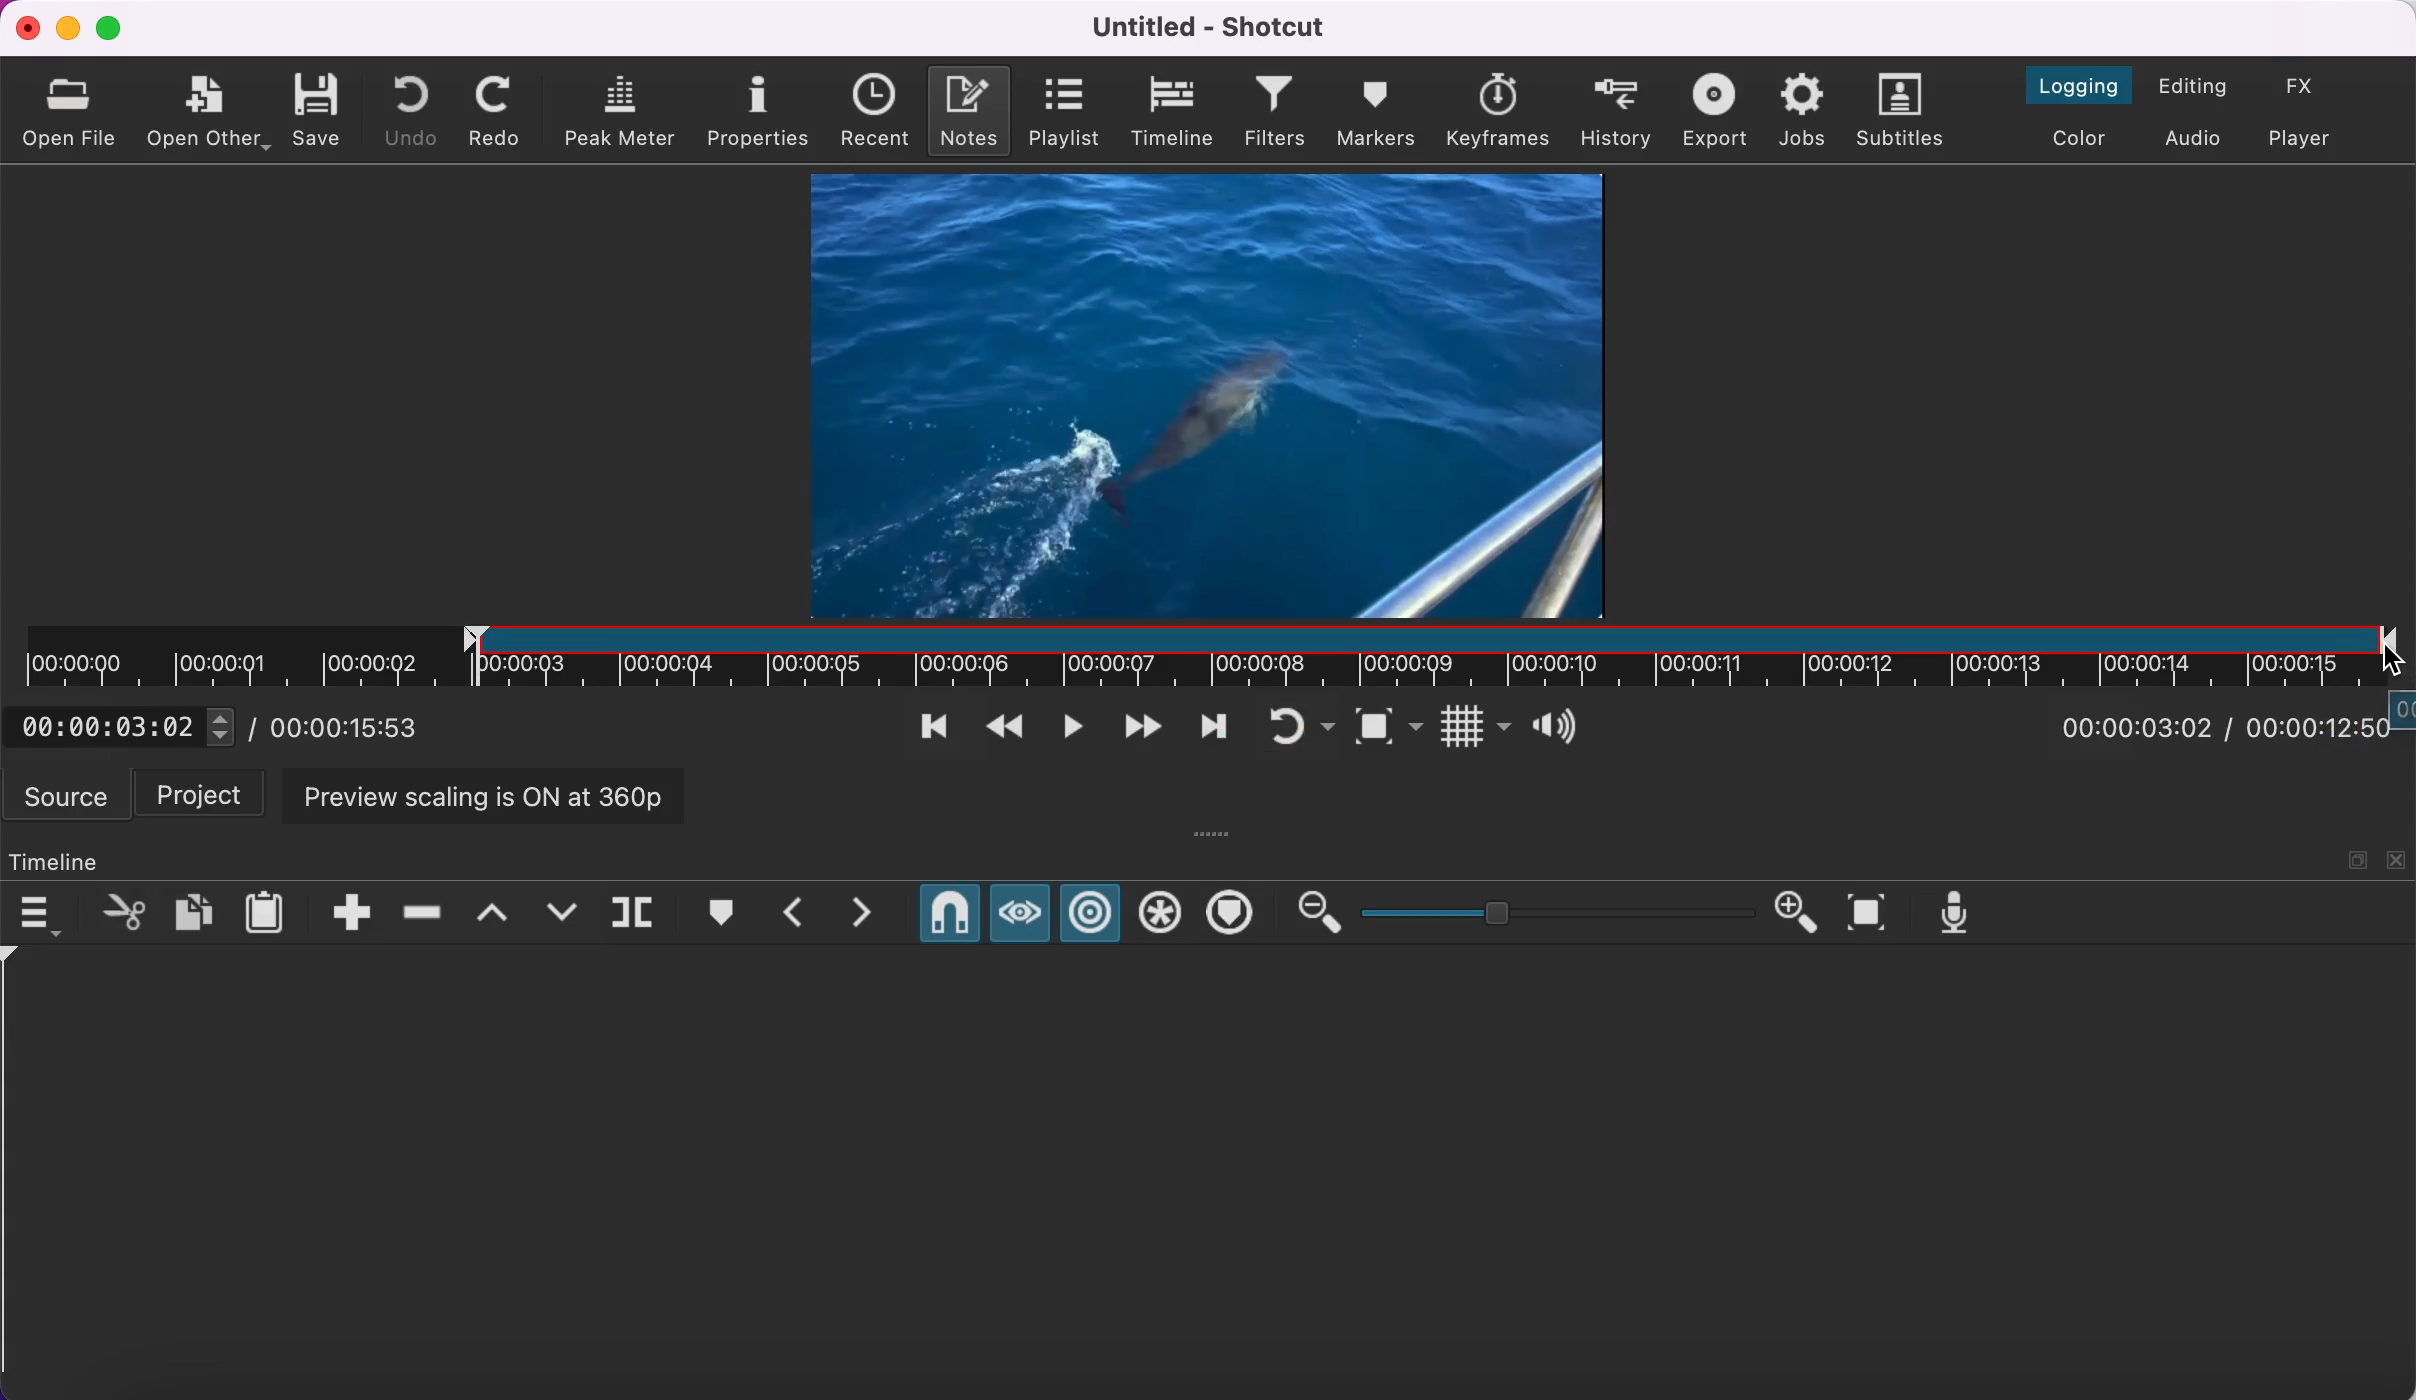 The image size is (2416, 1400). What do you see at coordinates (65, 796) in the screenshot?
I see `source` at bounding box center [65, 796].